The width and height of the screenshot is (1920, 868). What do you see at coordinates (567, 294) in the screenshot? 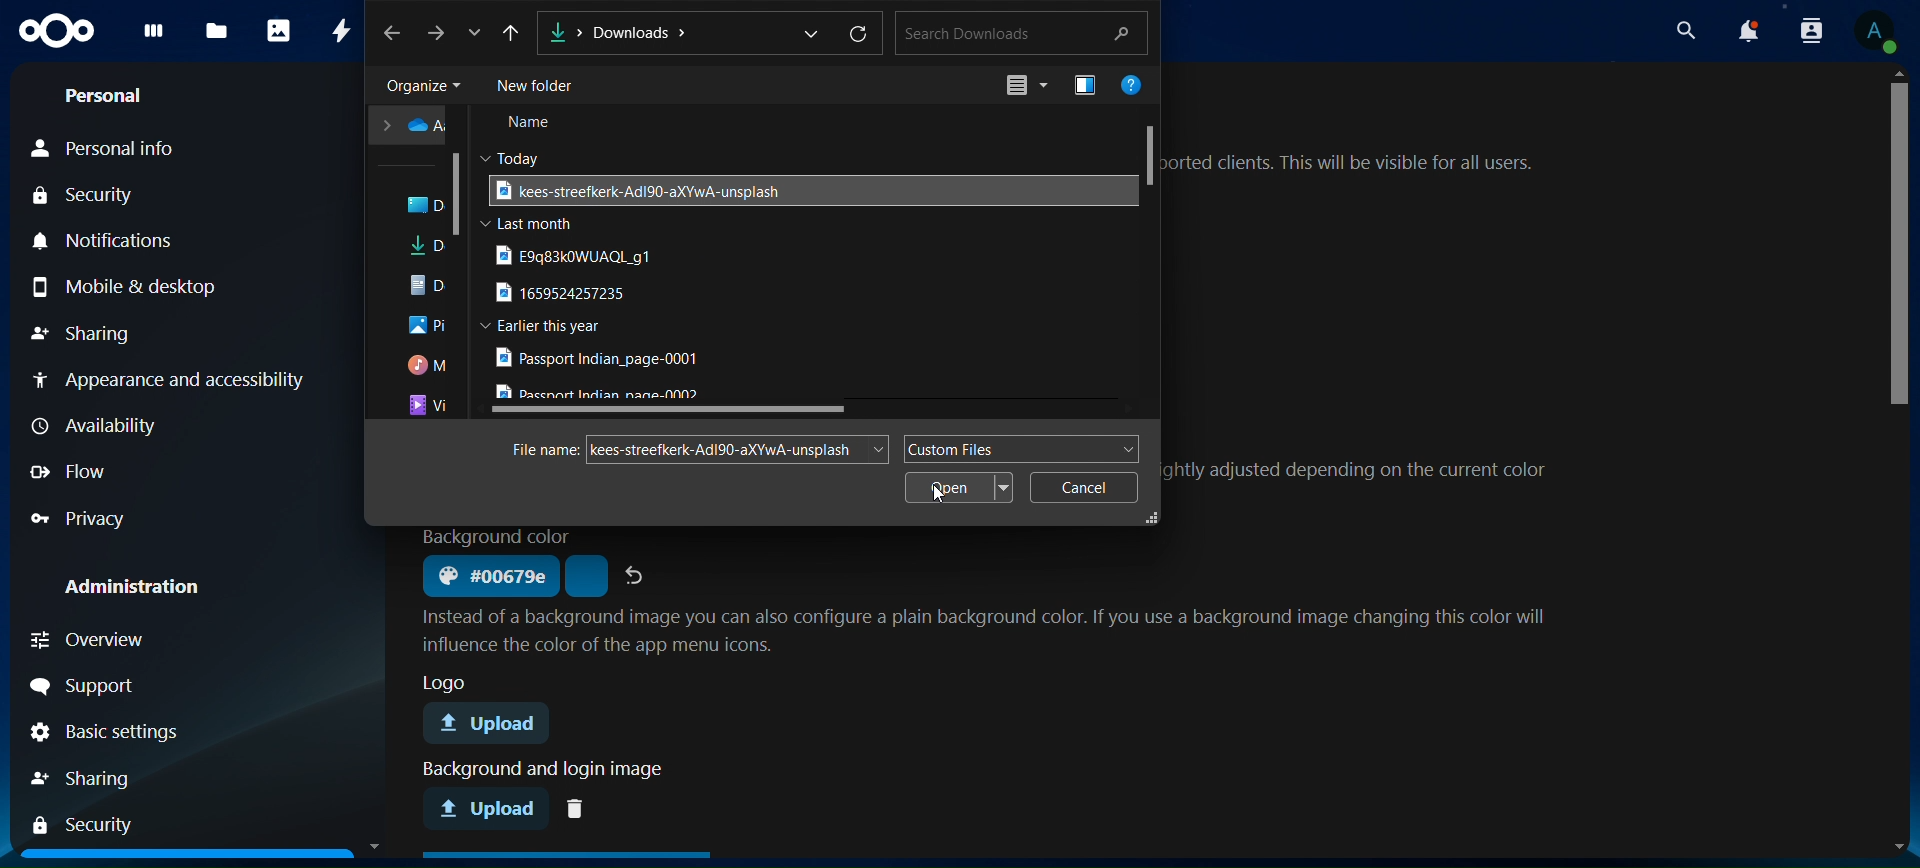
I see `file` at bounding box center [567, 294].